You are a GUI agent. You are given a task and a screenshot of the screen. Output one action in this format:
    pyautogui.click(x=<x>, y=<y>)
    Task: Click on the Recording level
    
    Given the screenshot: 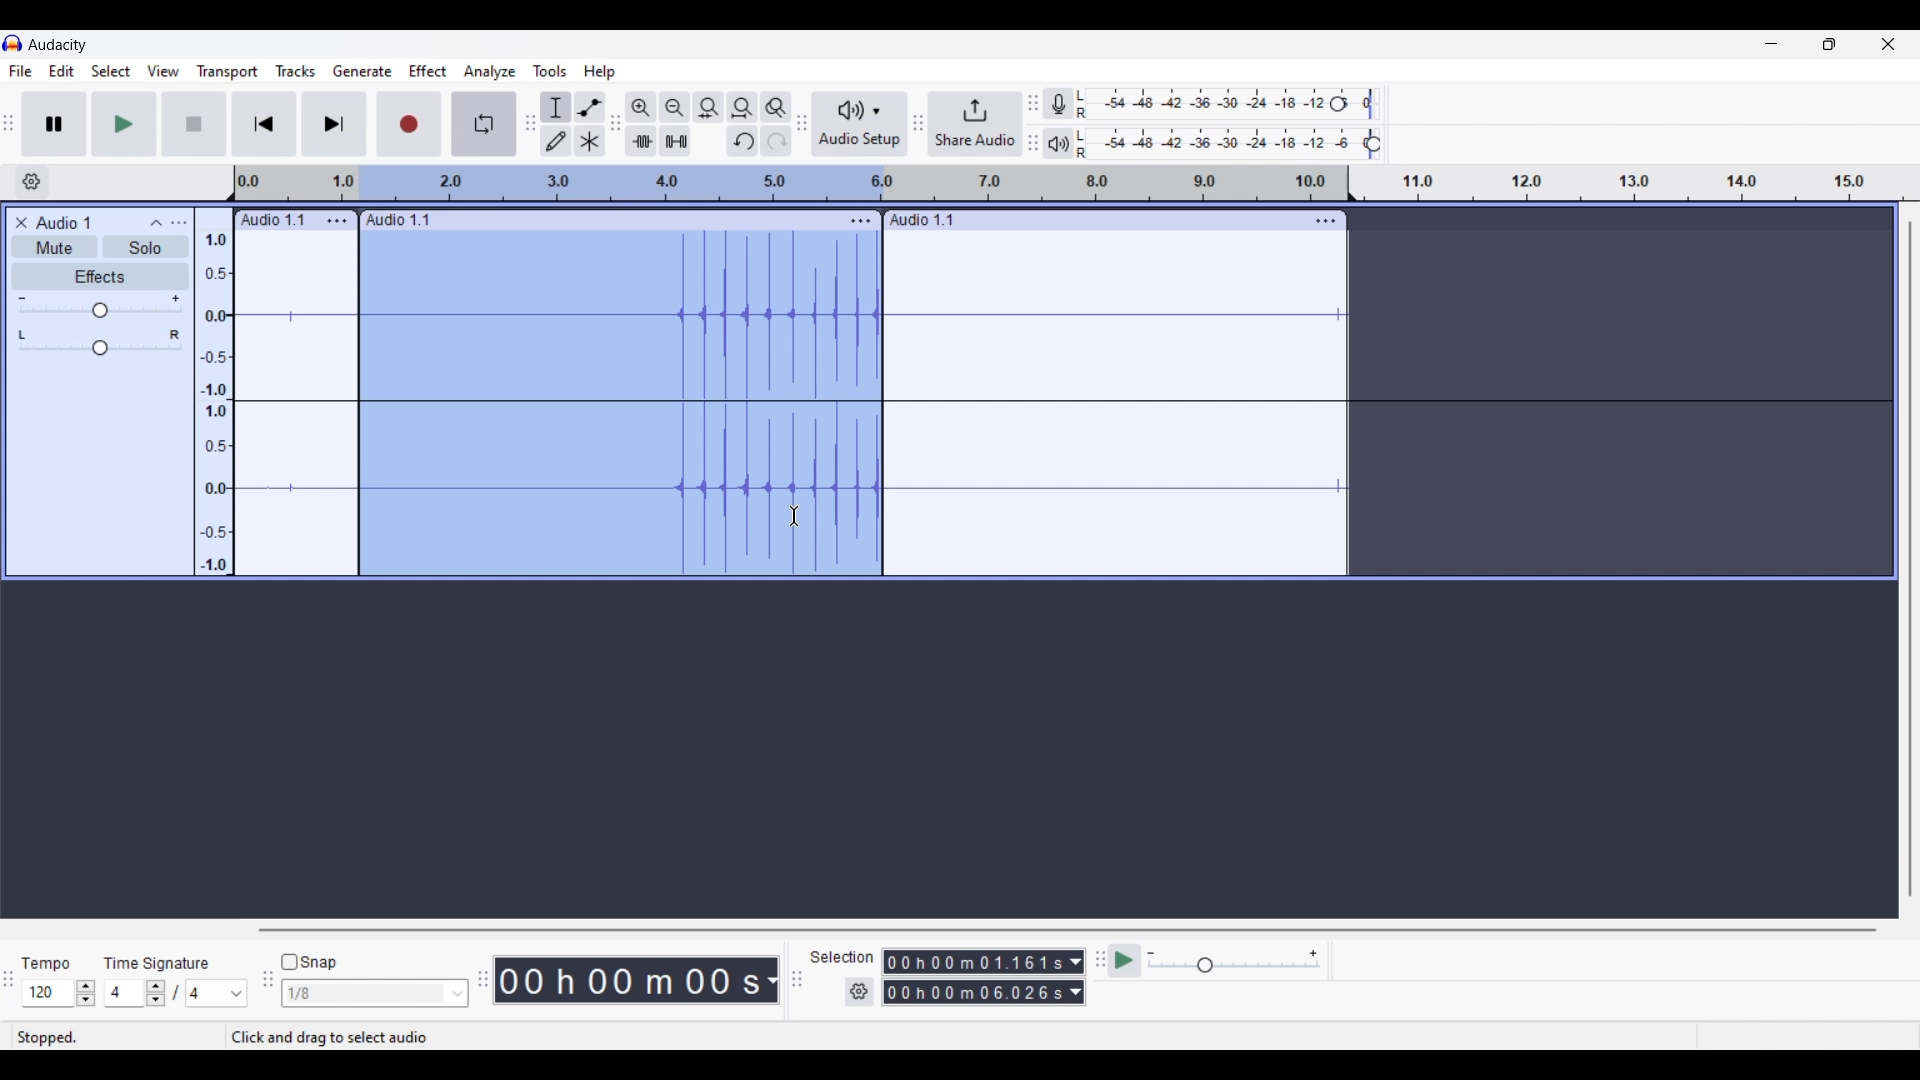 What is the action you would take?
    pyautogui.click(x=1205, y=104)
    